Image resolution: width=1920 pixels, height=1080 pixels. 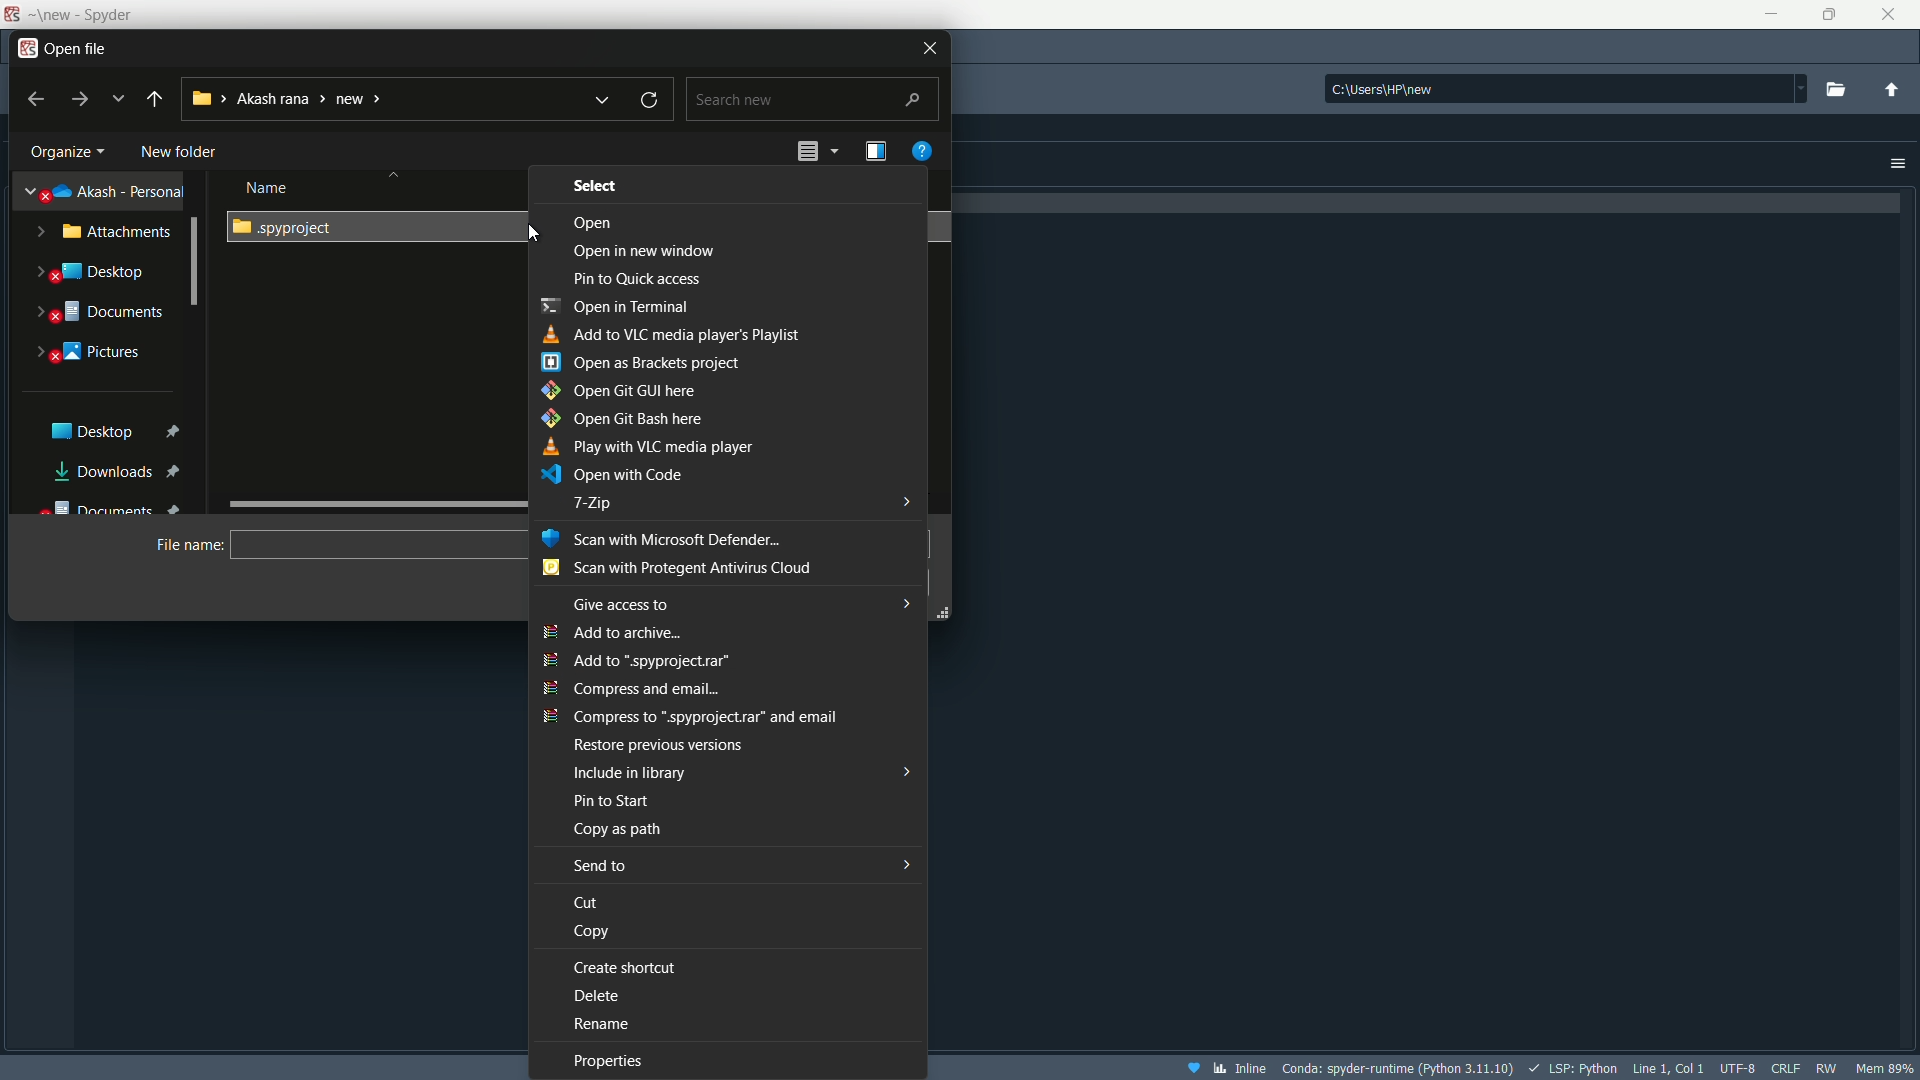 I want to click on Restore to previous version, so click(x=662, y=745).